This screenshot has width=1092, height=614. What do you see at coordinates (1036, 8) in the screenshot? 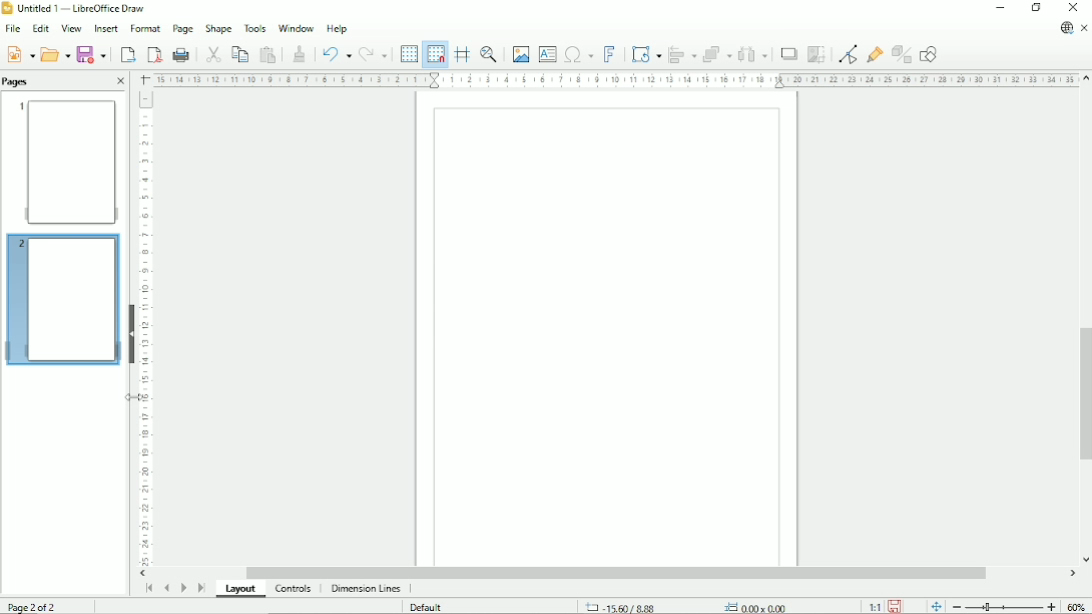
I see `Restore down` at bounding box center [1036, 8].